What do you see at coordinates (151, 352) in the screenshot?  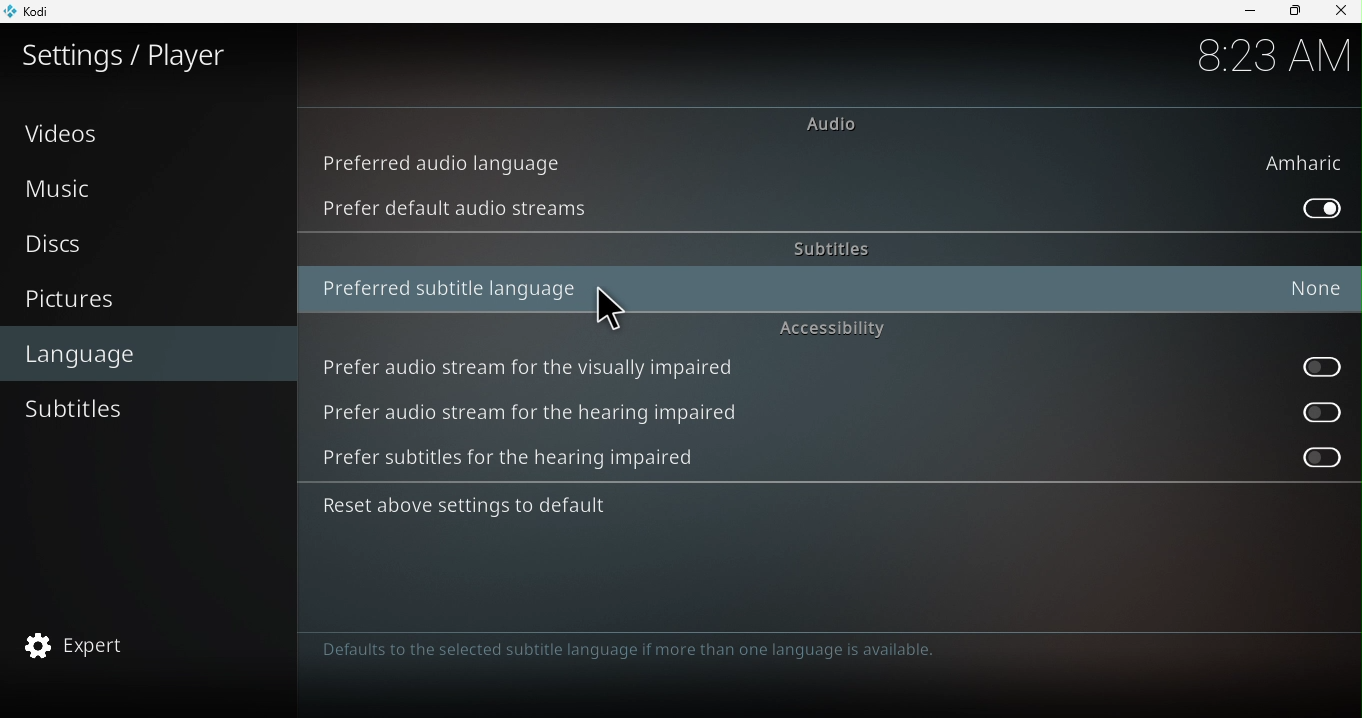 I see `Language` at bounding box center [151, 352].